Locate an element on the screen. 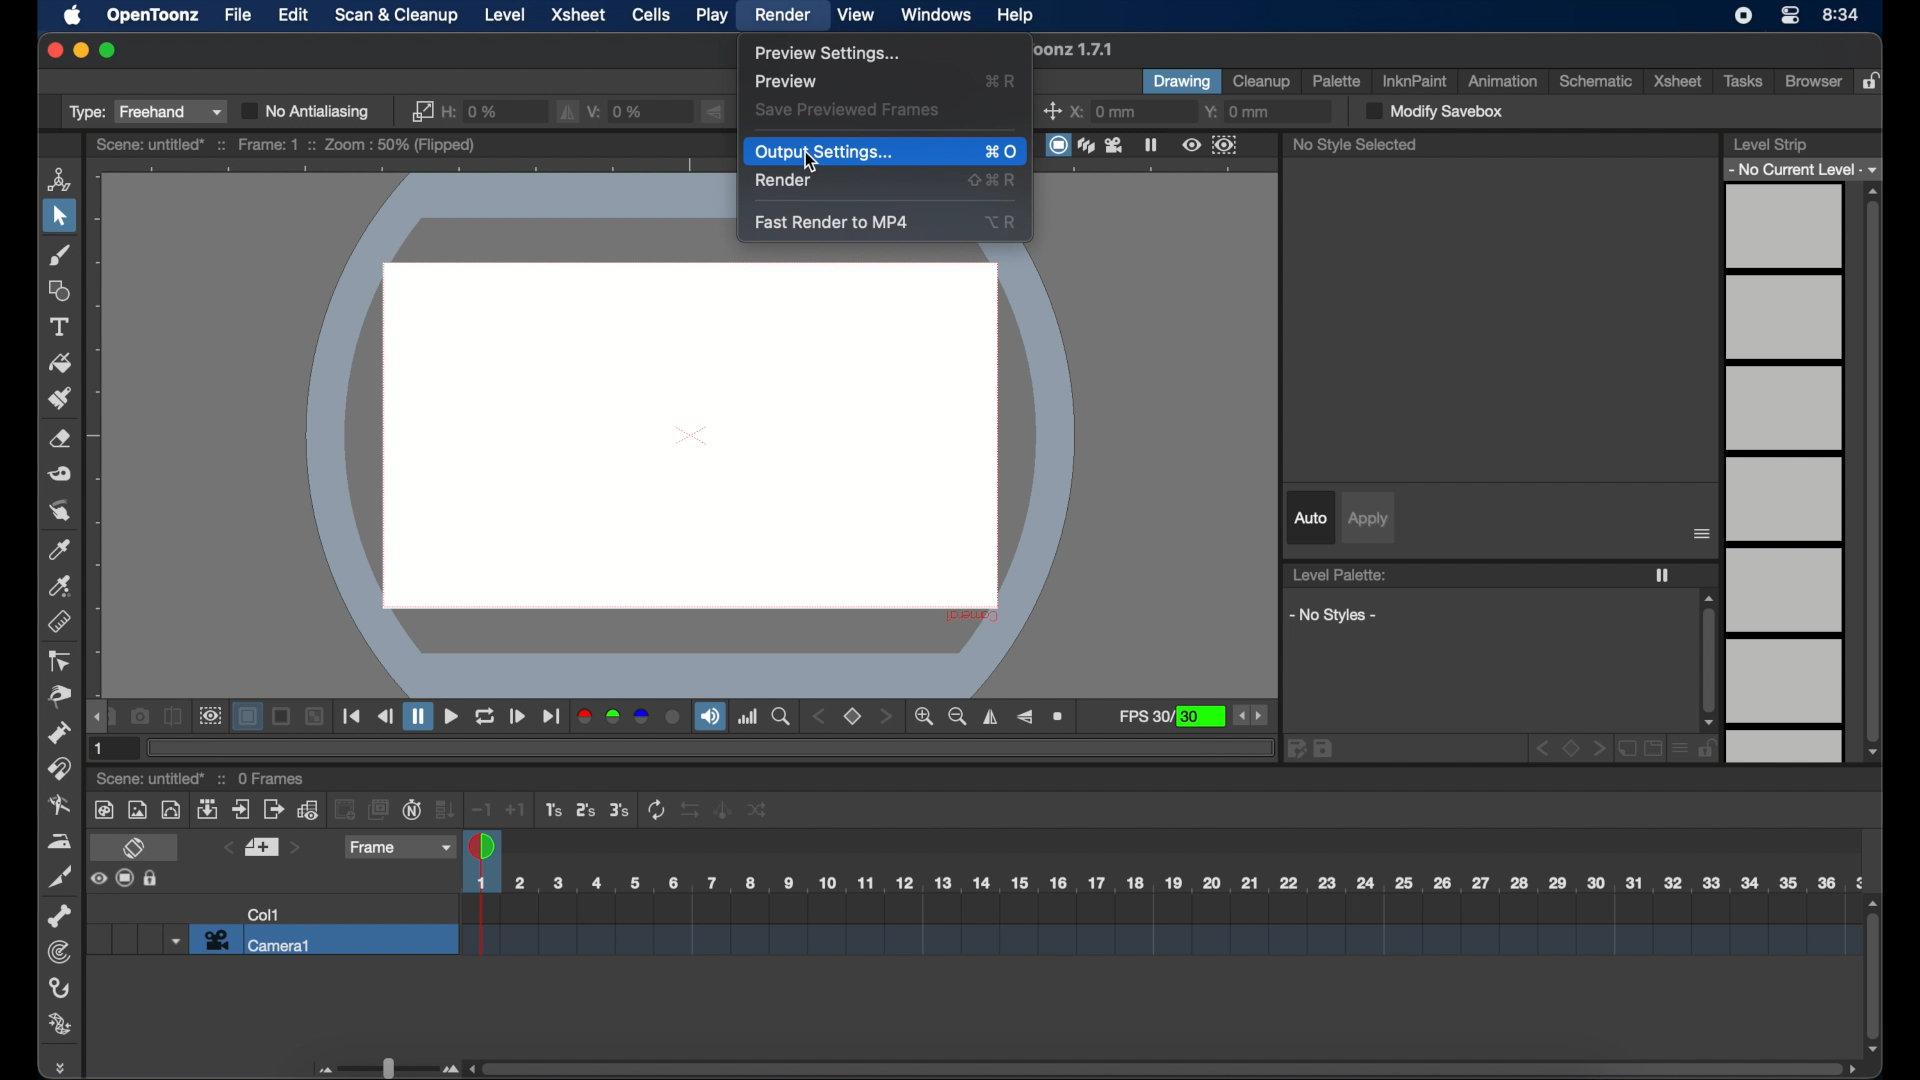  playhead is located at coordinates (484, 845).